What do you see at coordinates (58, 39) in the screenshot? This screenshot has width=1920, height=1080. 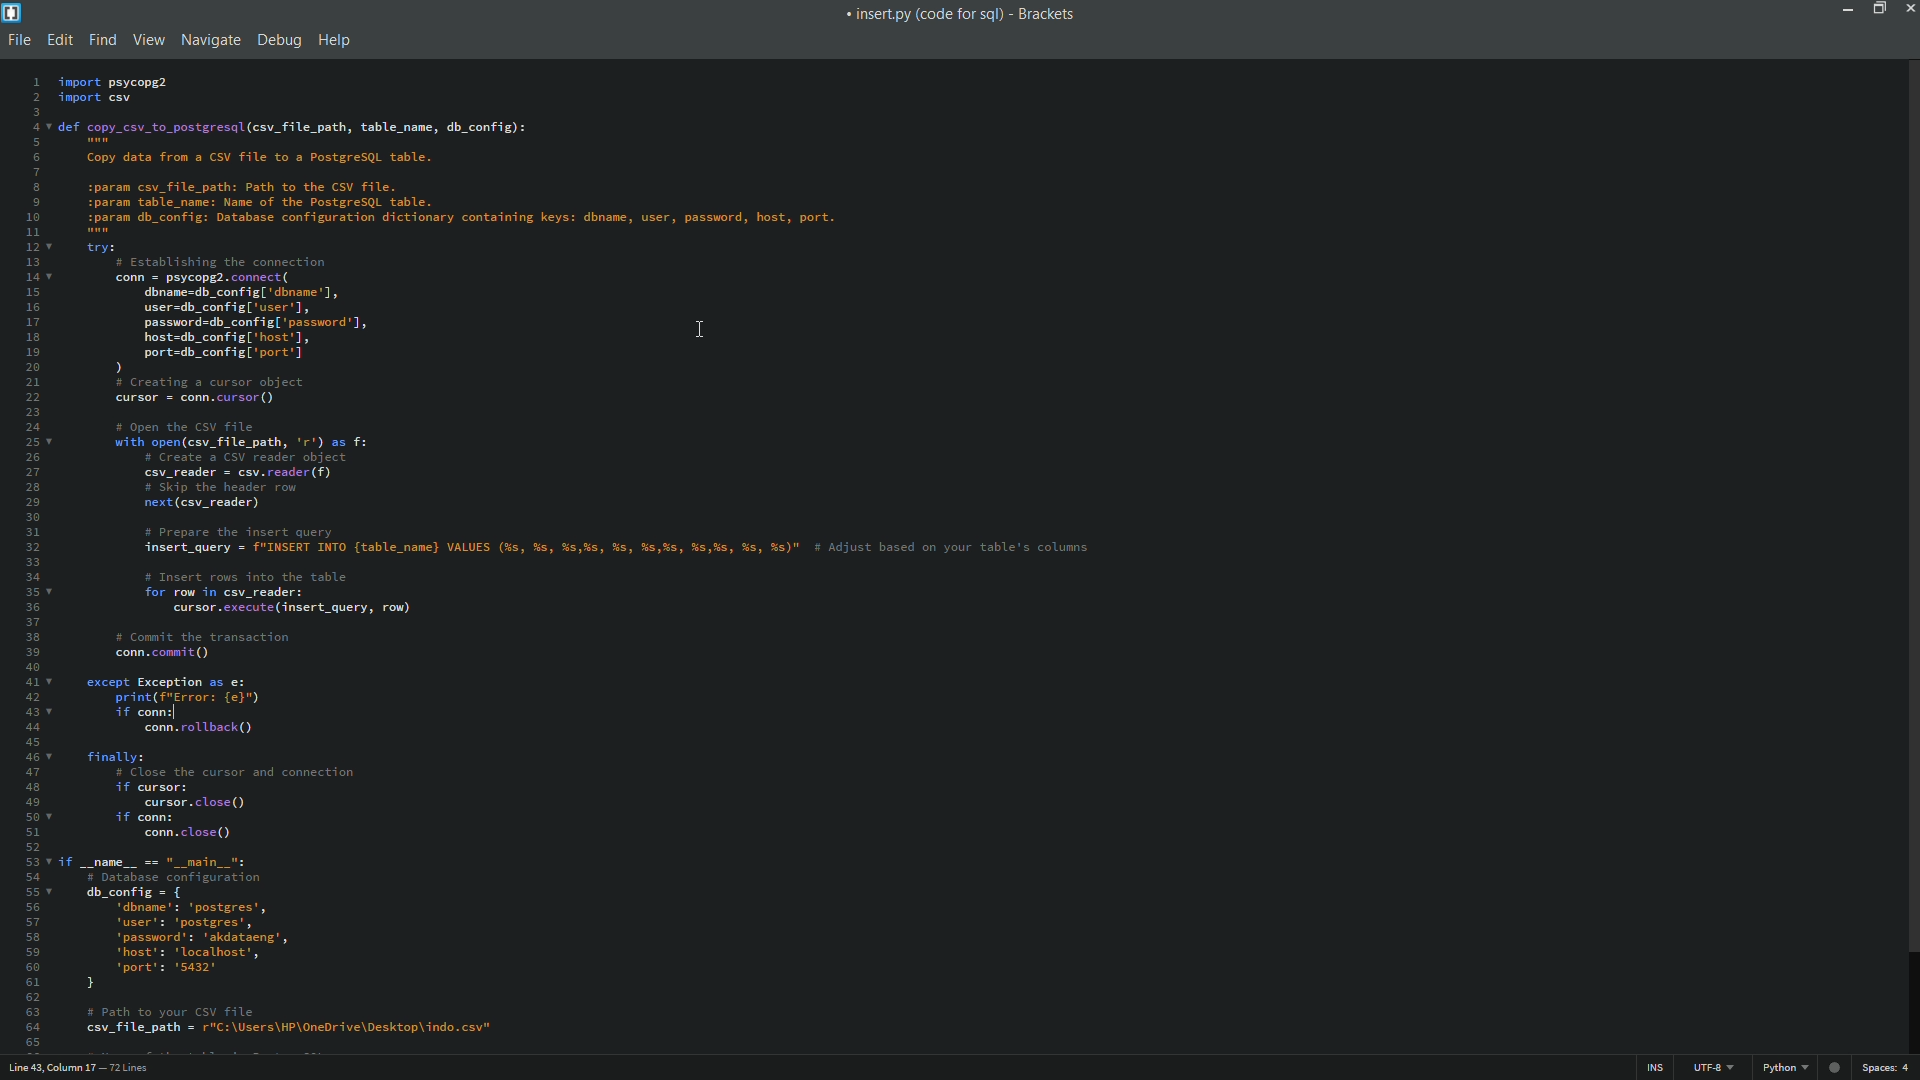 I see `edit menu` at bounding box center [58, 39].